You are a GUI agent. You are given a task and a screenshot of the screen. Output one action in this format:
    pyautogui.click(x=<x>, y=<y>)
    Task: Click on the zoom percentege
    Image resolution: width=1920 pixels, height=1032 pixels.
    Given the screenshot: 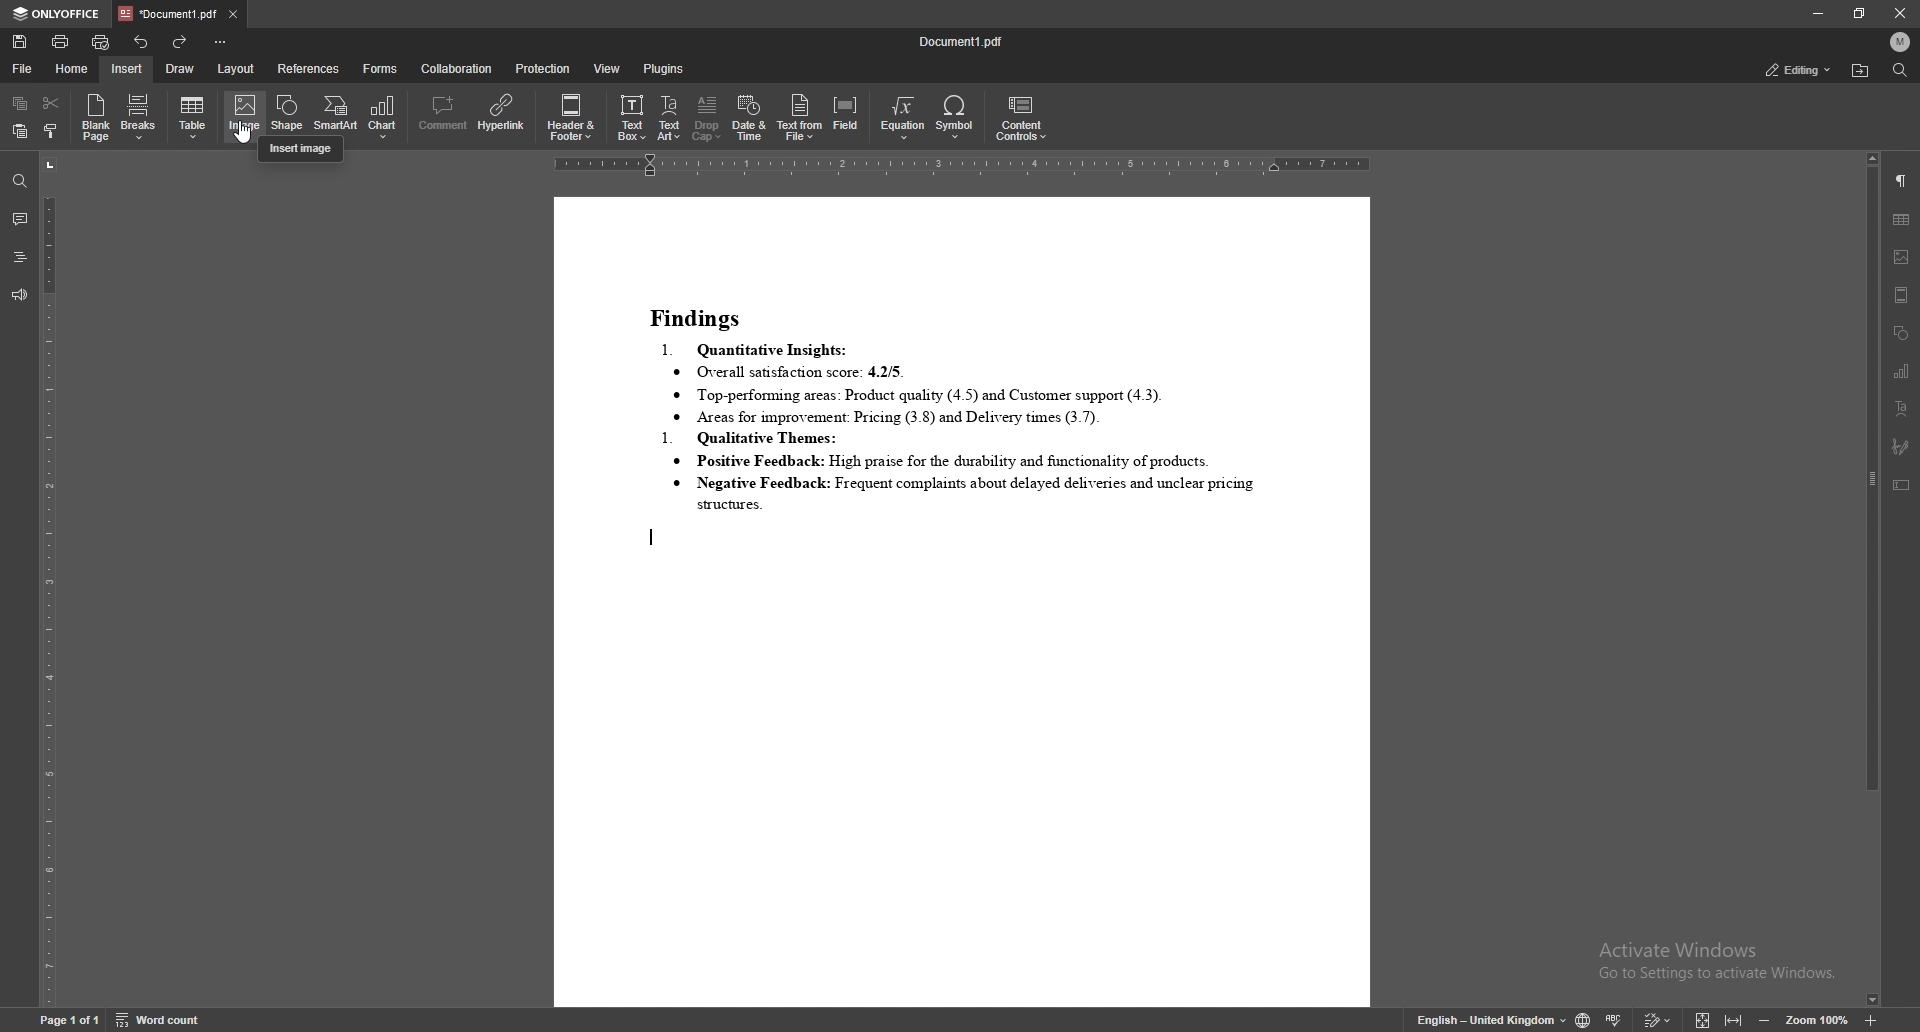 What is the action you would take?
    pyautogui.click(x=1817, y=1019)
    